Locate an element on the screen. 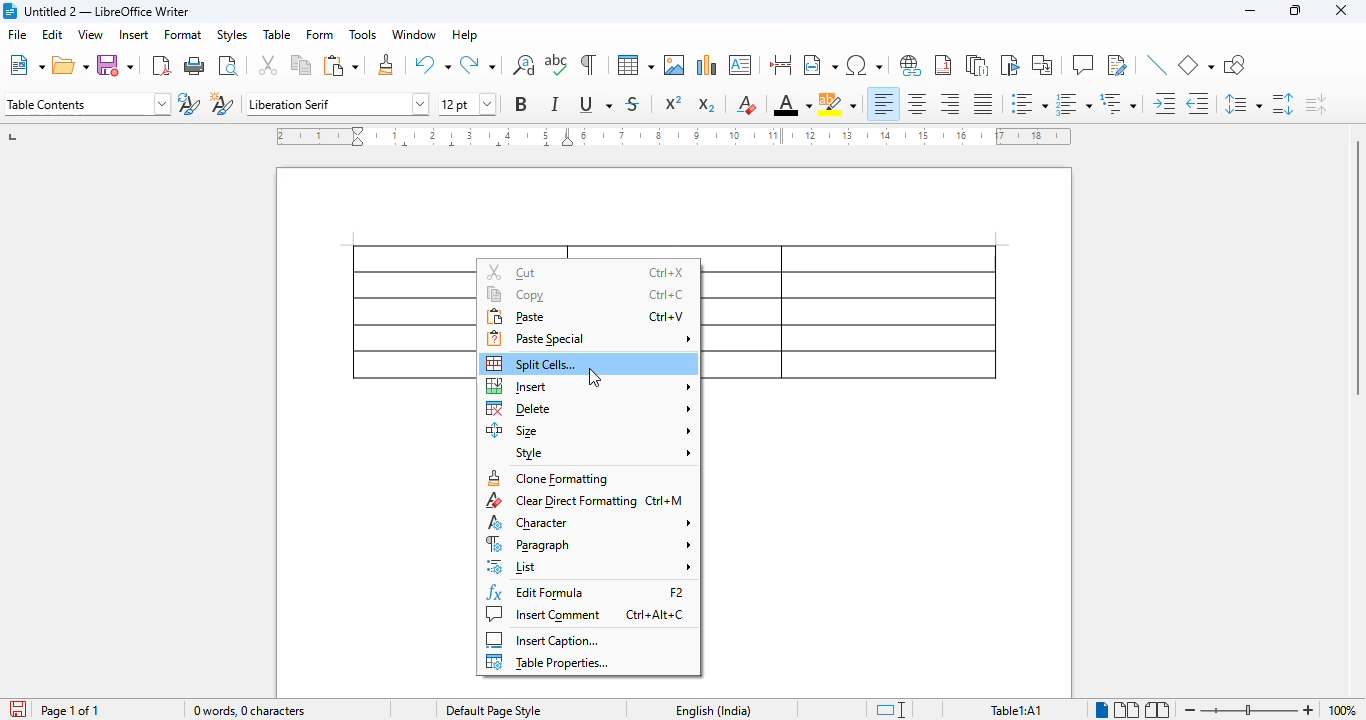 The width and height of the screenshot is (1366, 720). help is located at coordinates (464, 34).